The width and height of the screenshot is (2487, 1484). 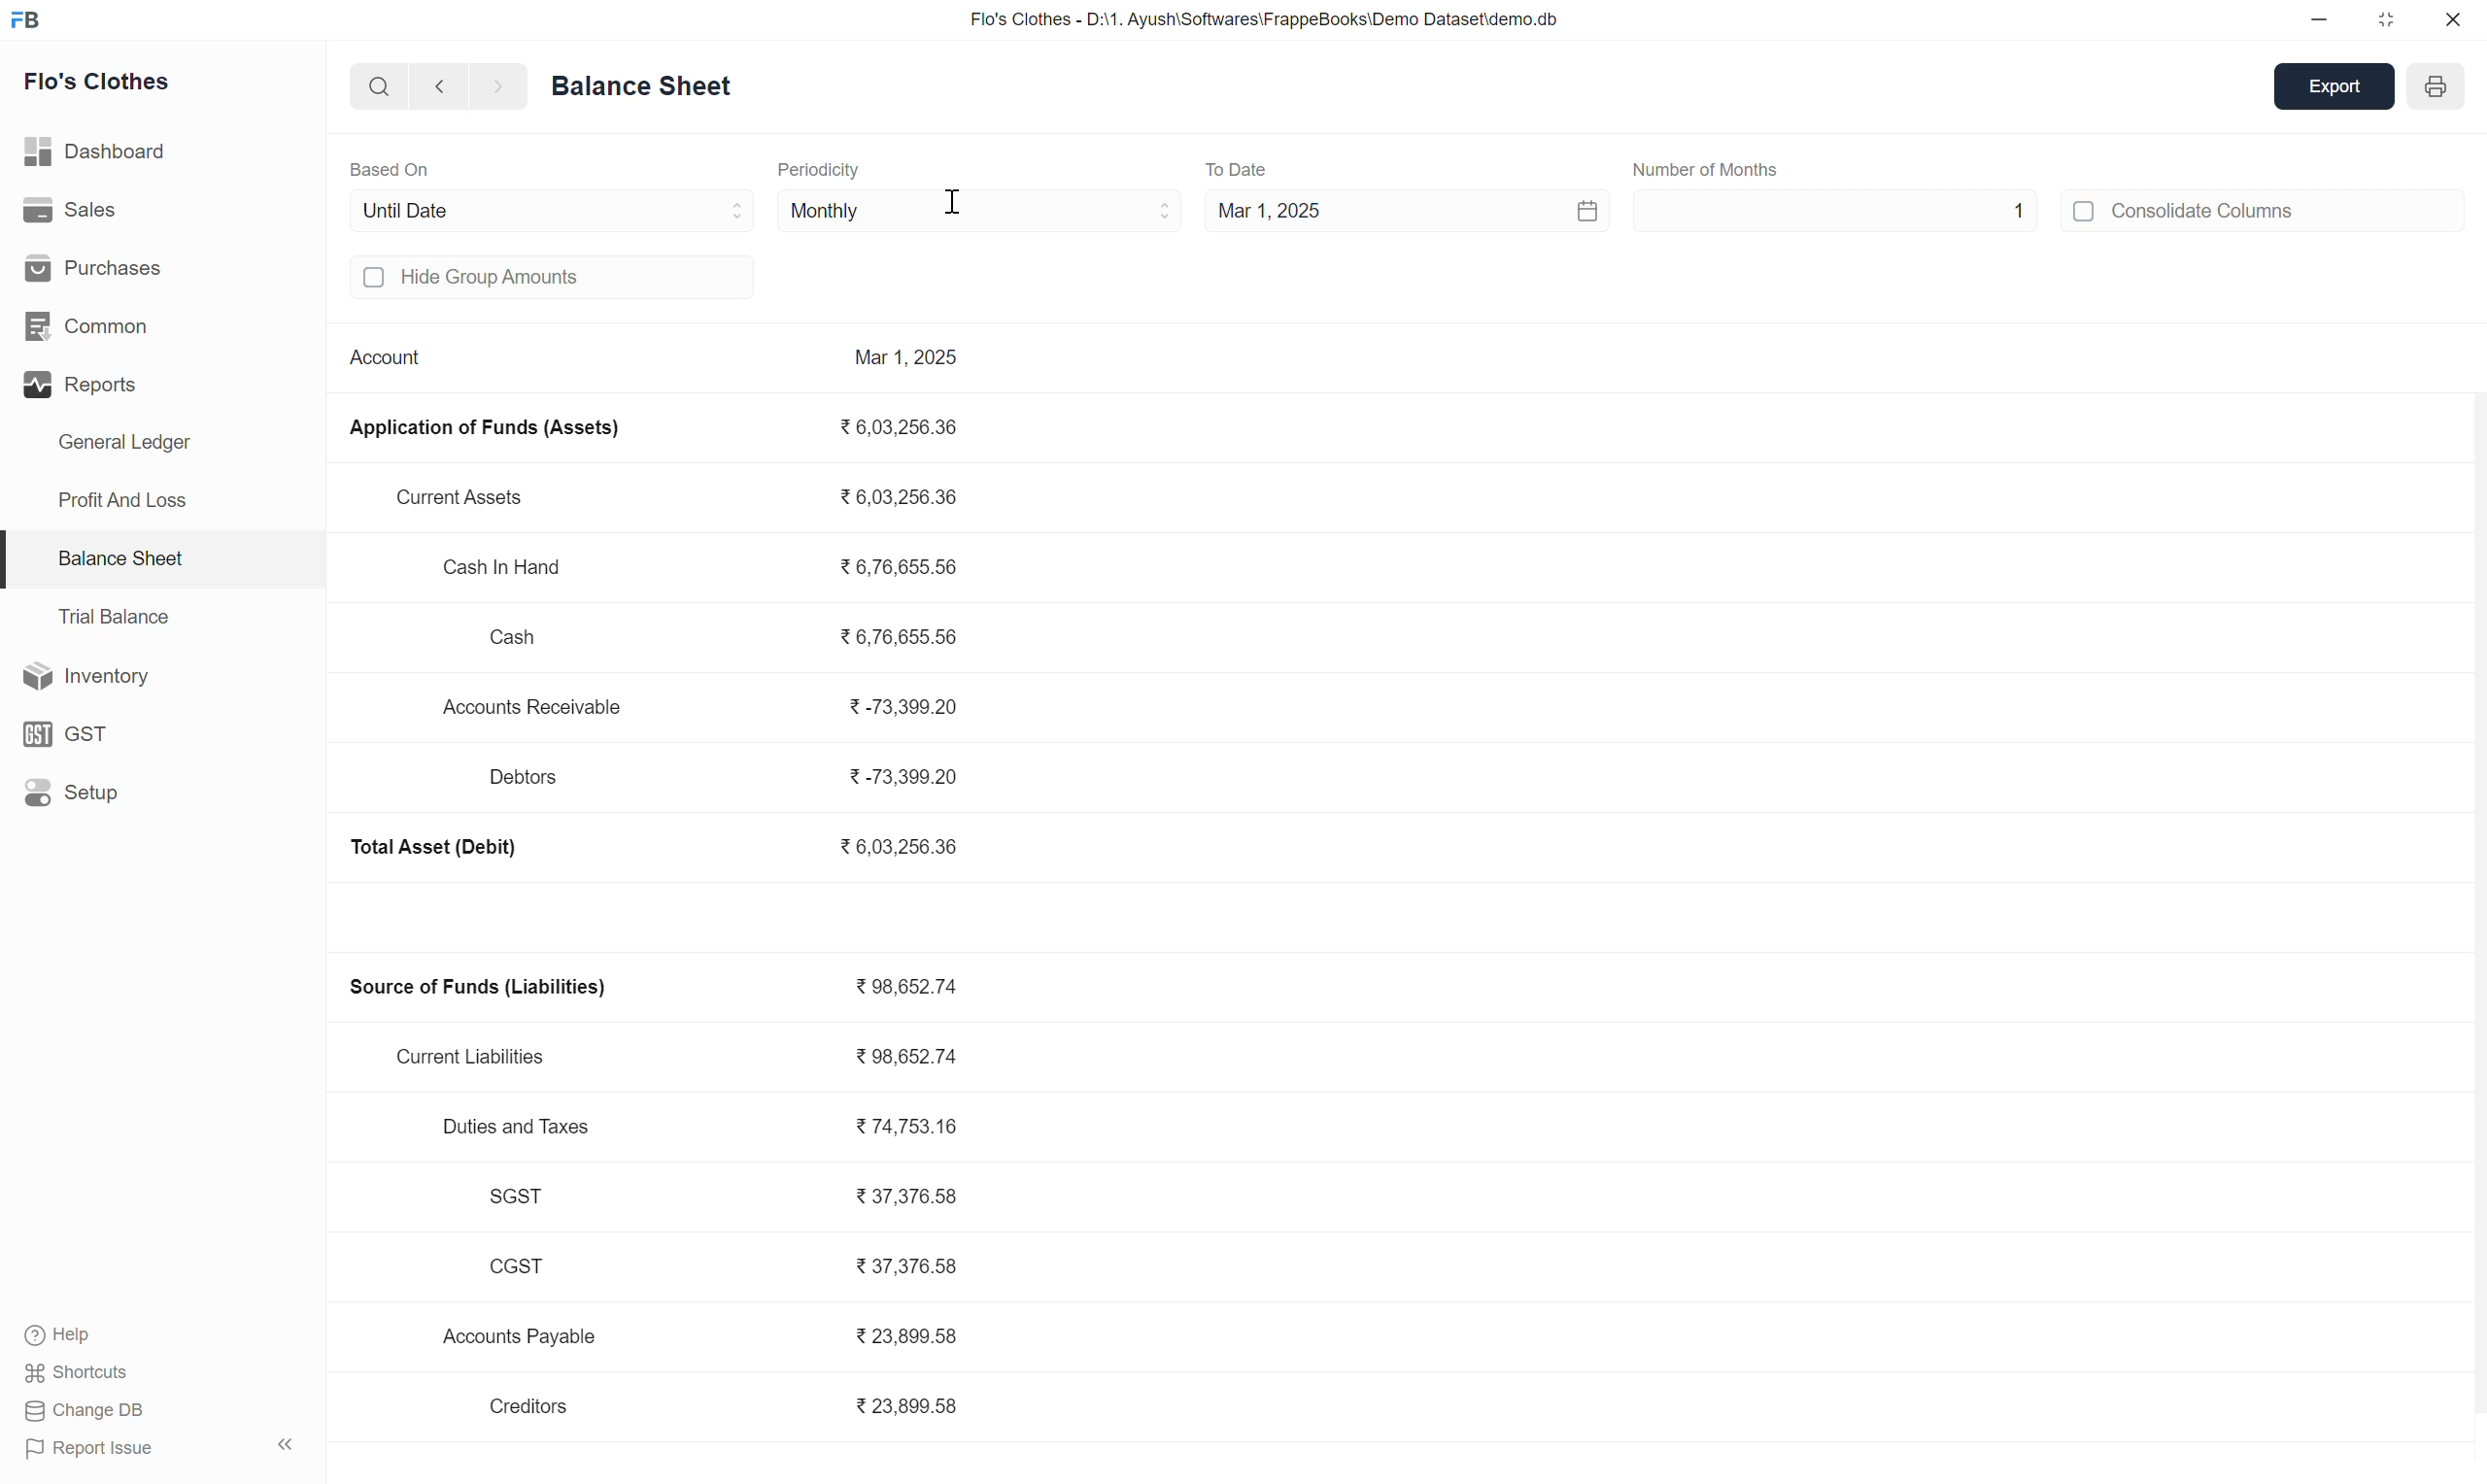 What do you see at coordinates (89, 214) in the screenshot?
I see `Sales` at bounding box center [89, 214].